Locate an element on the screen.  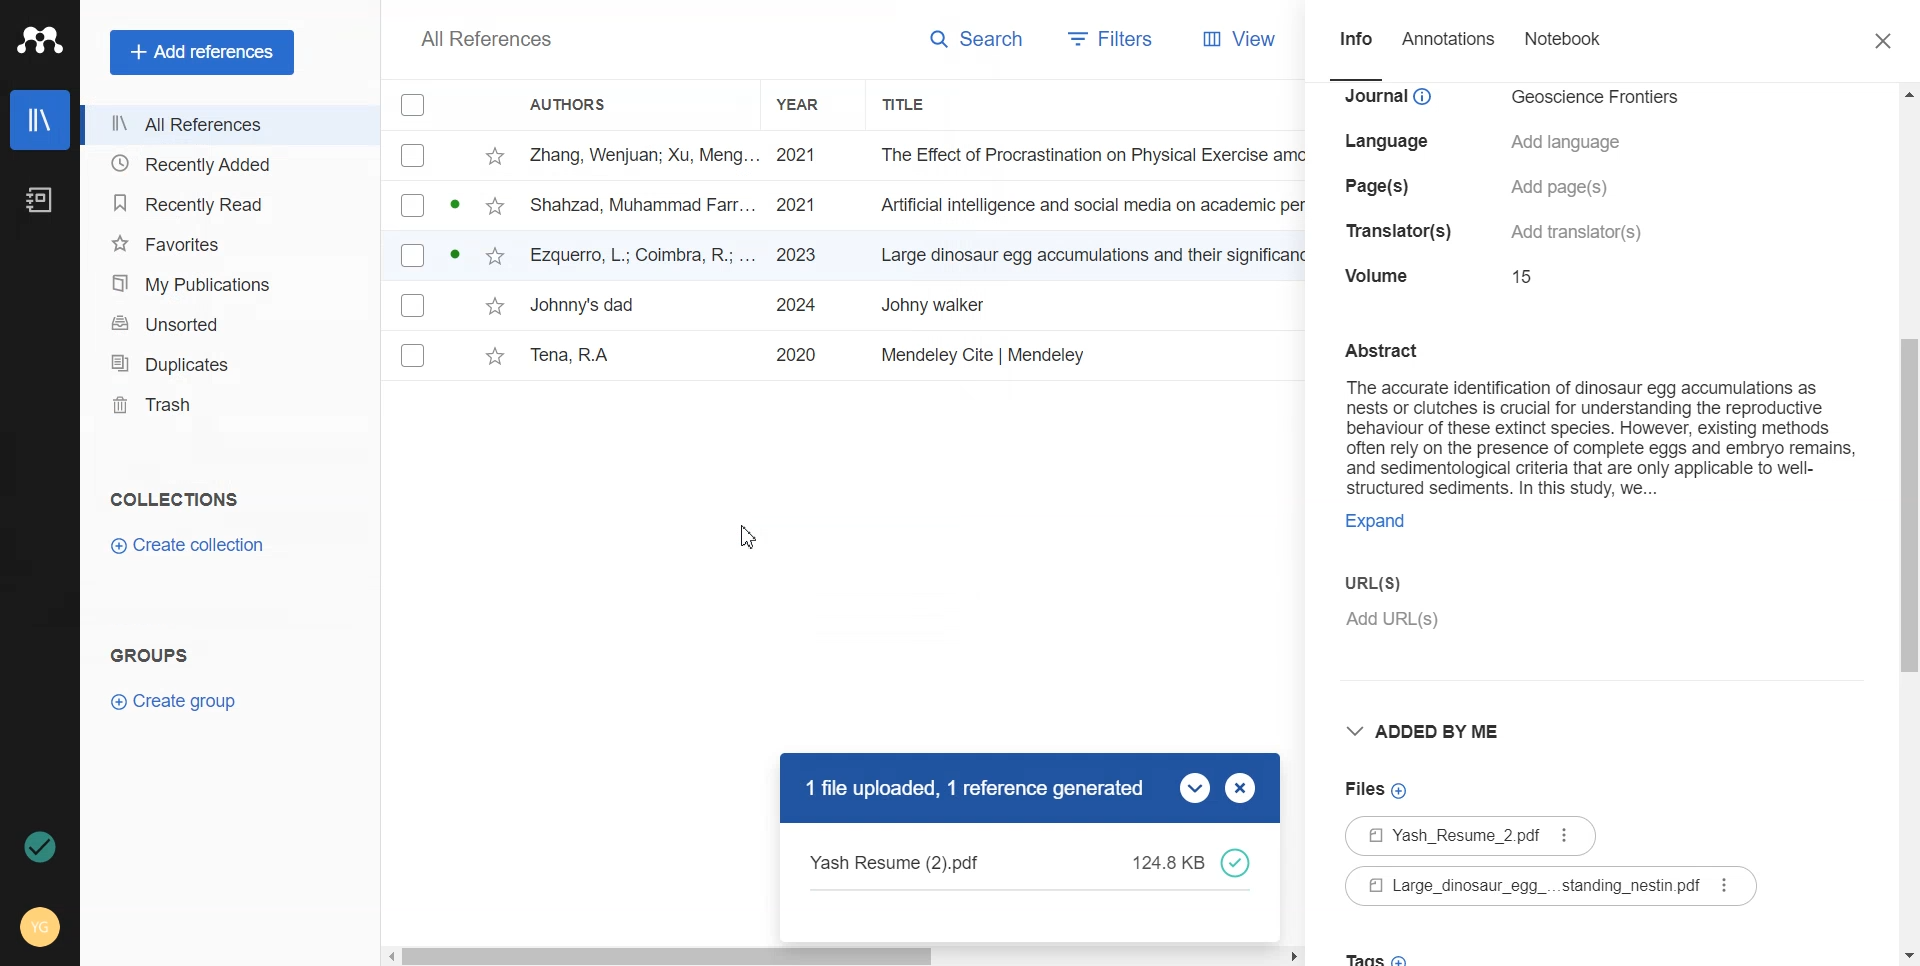
Favorites is located at coordinates (227, 244).